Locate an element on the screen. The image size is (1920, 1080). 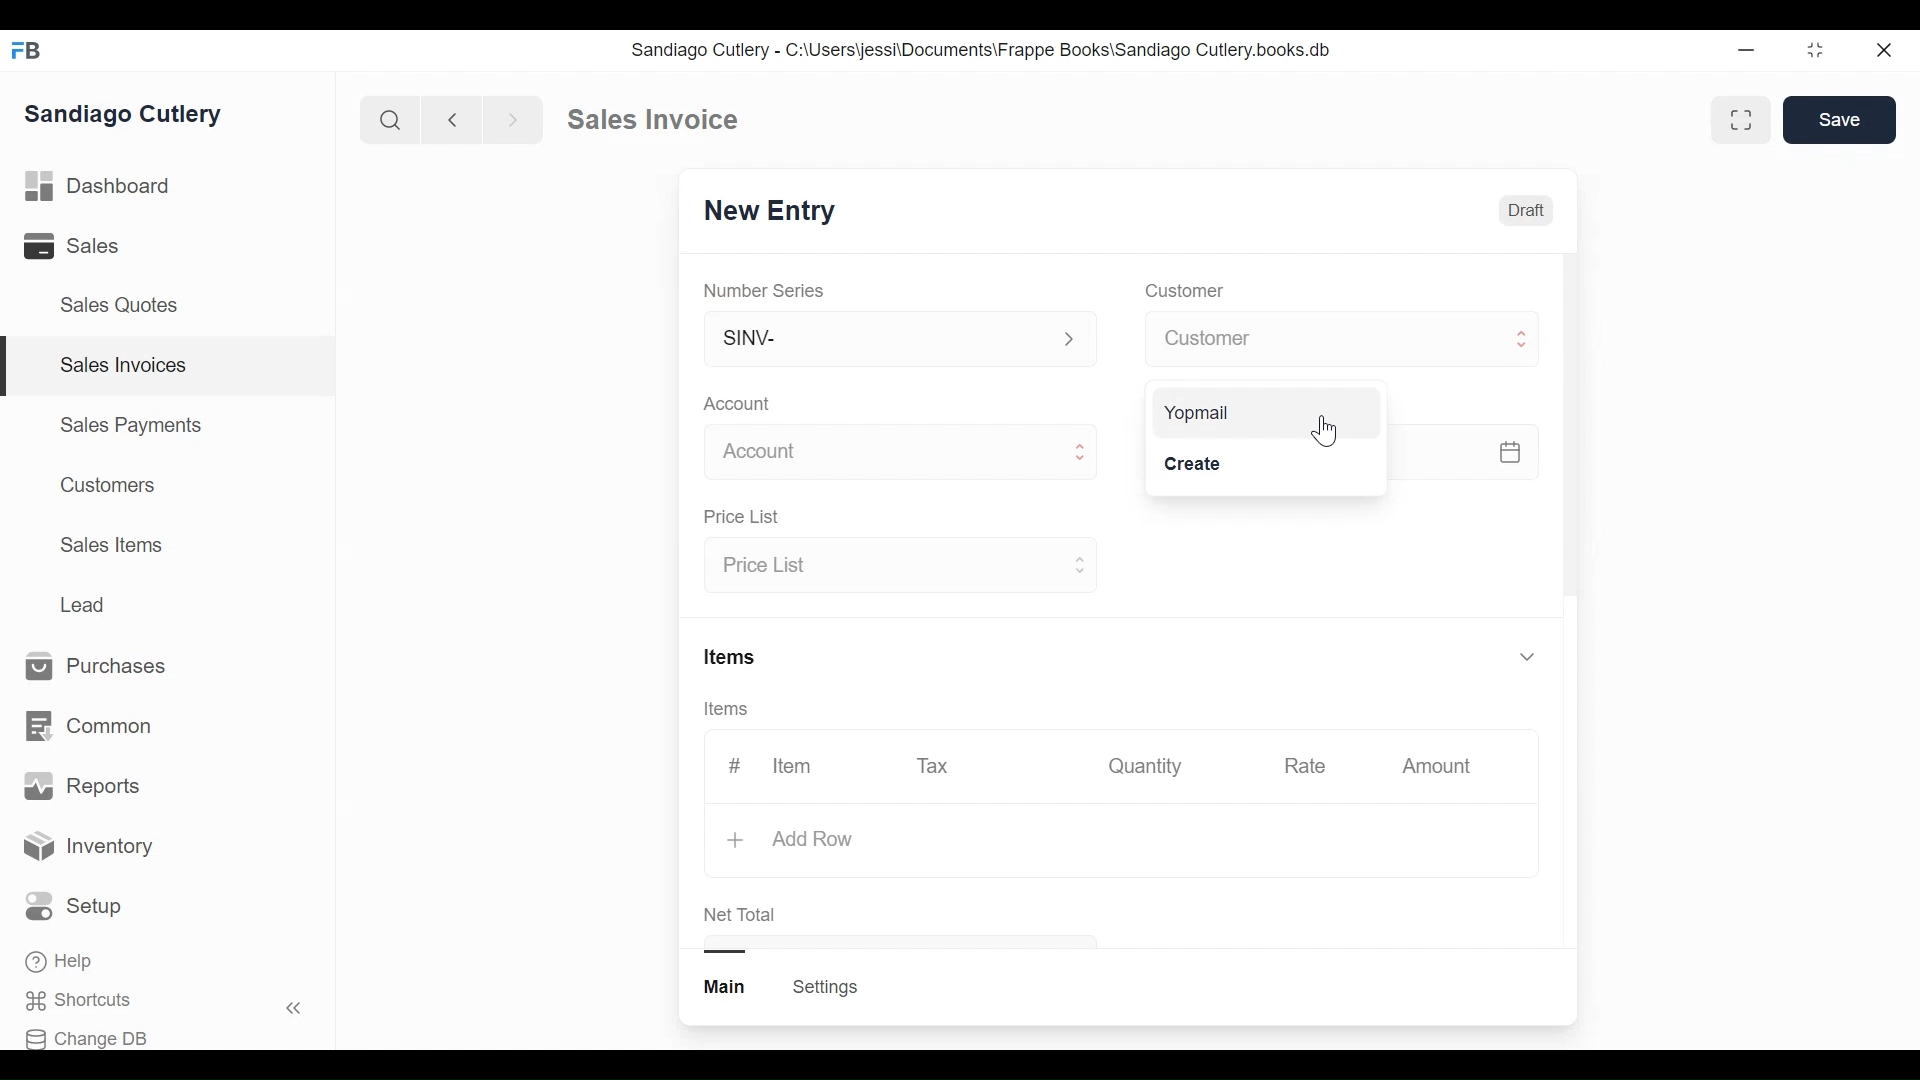
Customers is located at coordinates (103, 485).